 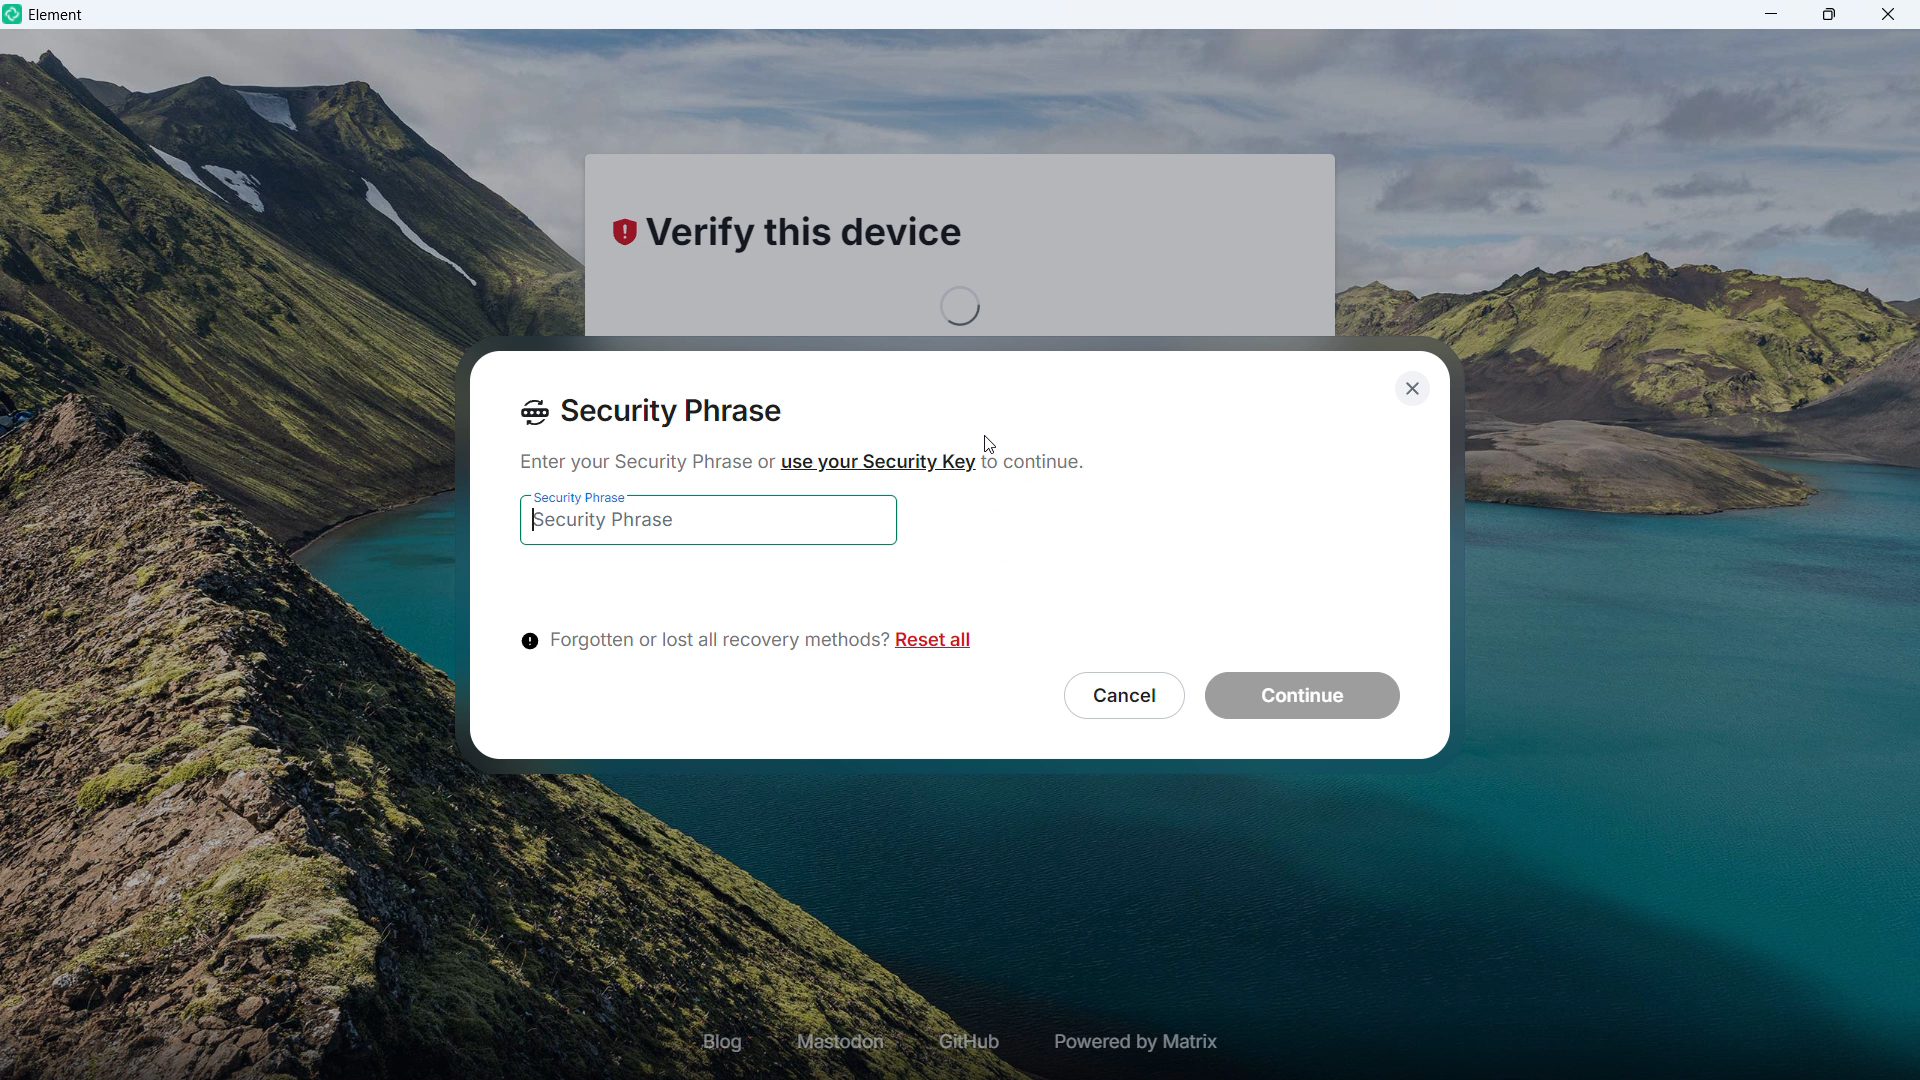 What do you see at coordinates (1887, 14) in the screenshot?
I see `close ` at bounding box center [1887, 14].